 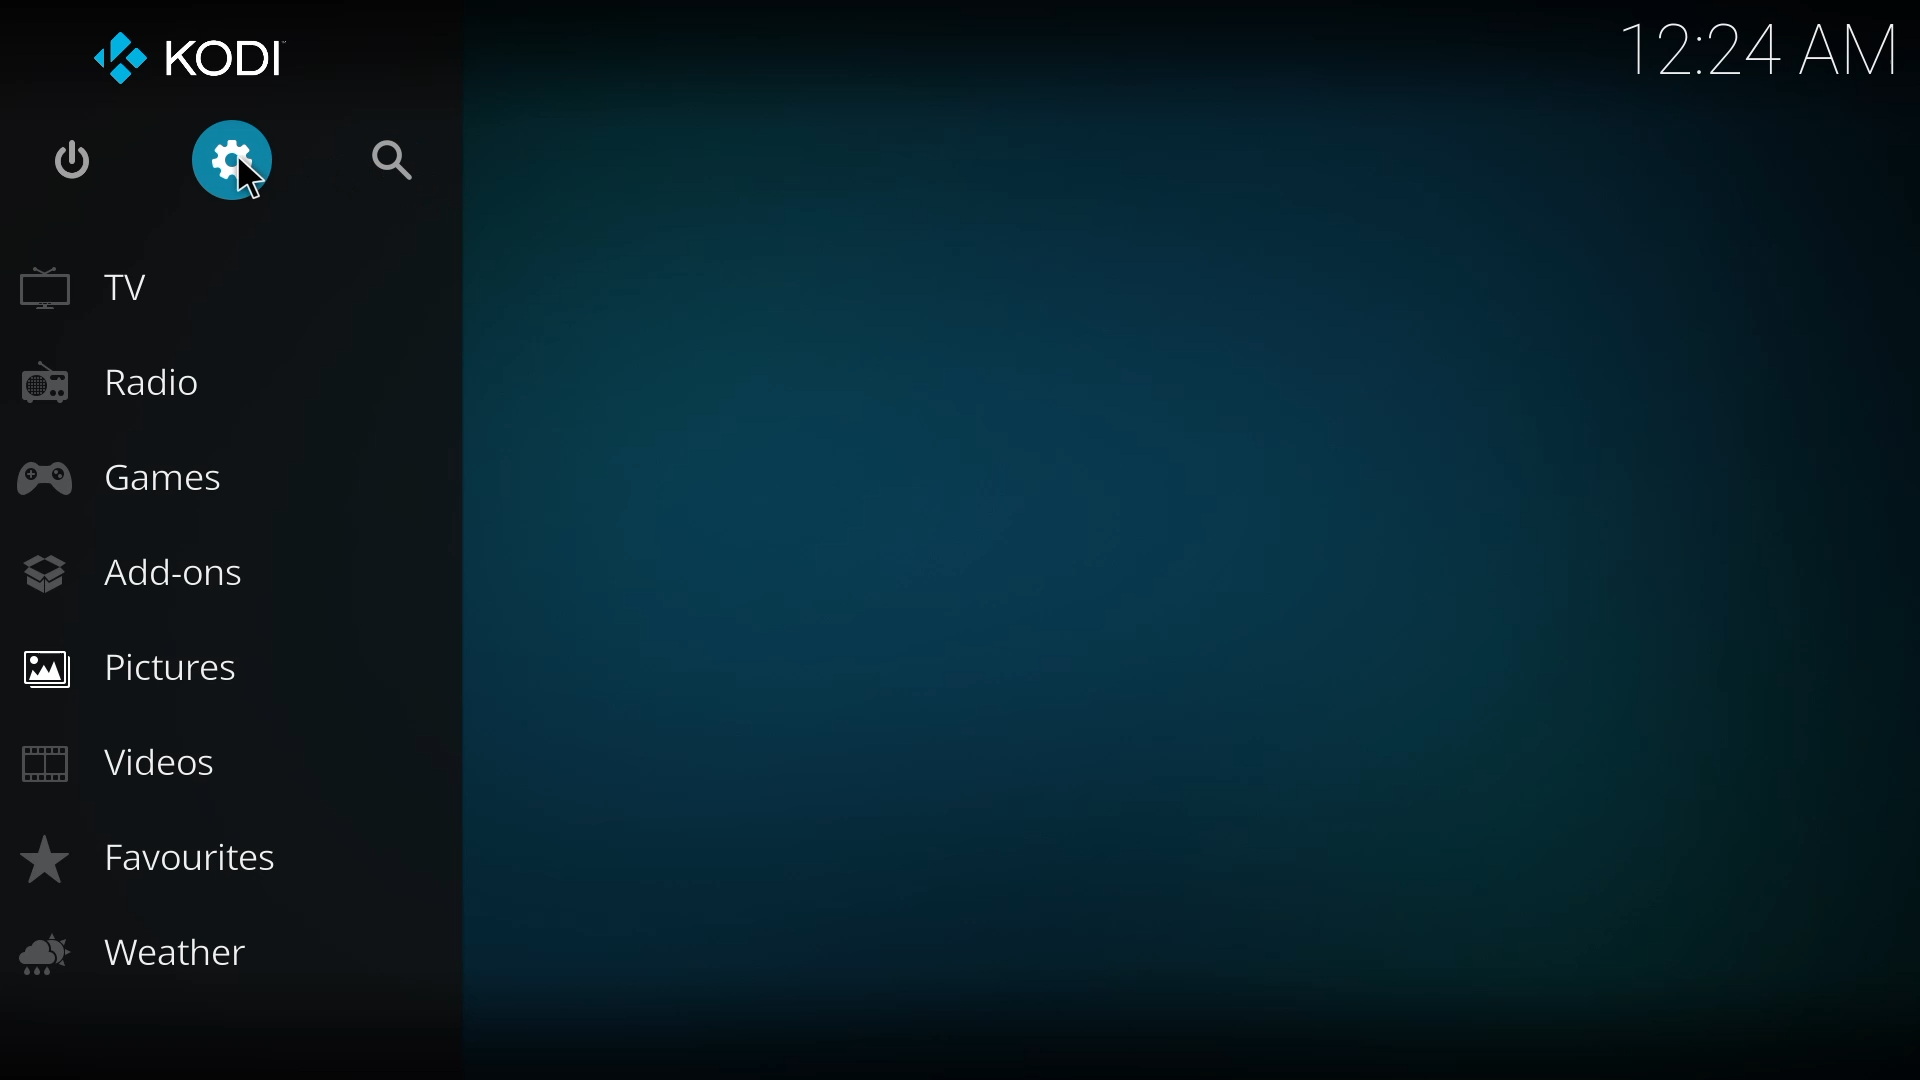 I want to click on radio, so click(x=118, y=383).